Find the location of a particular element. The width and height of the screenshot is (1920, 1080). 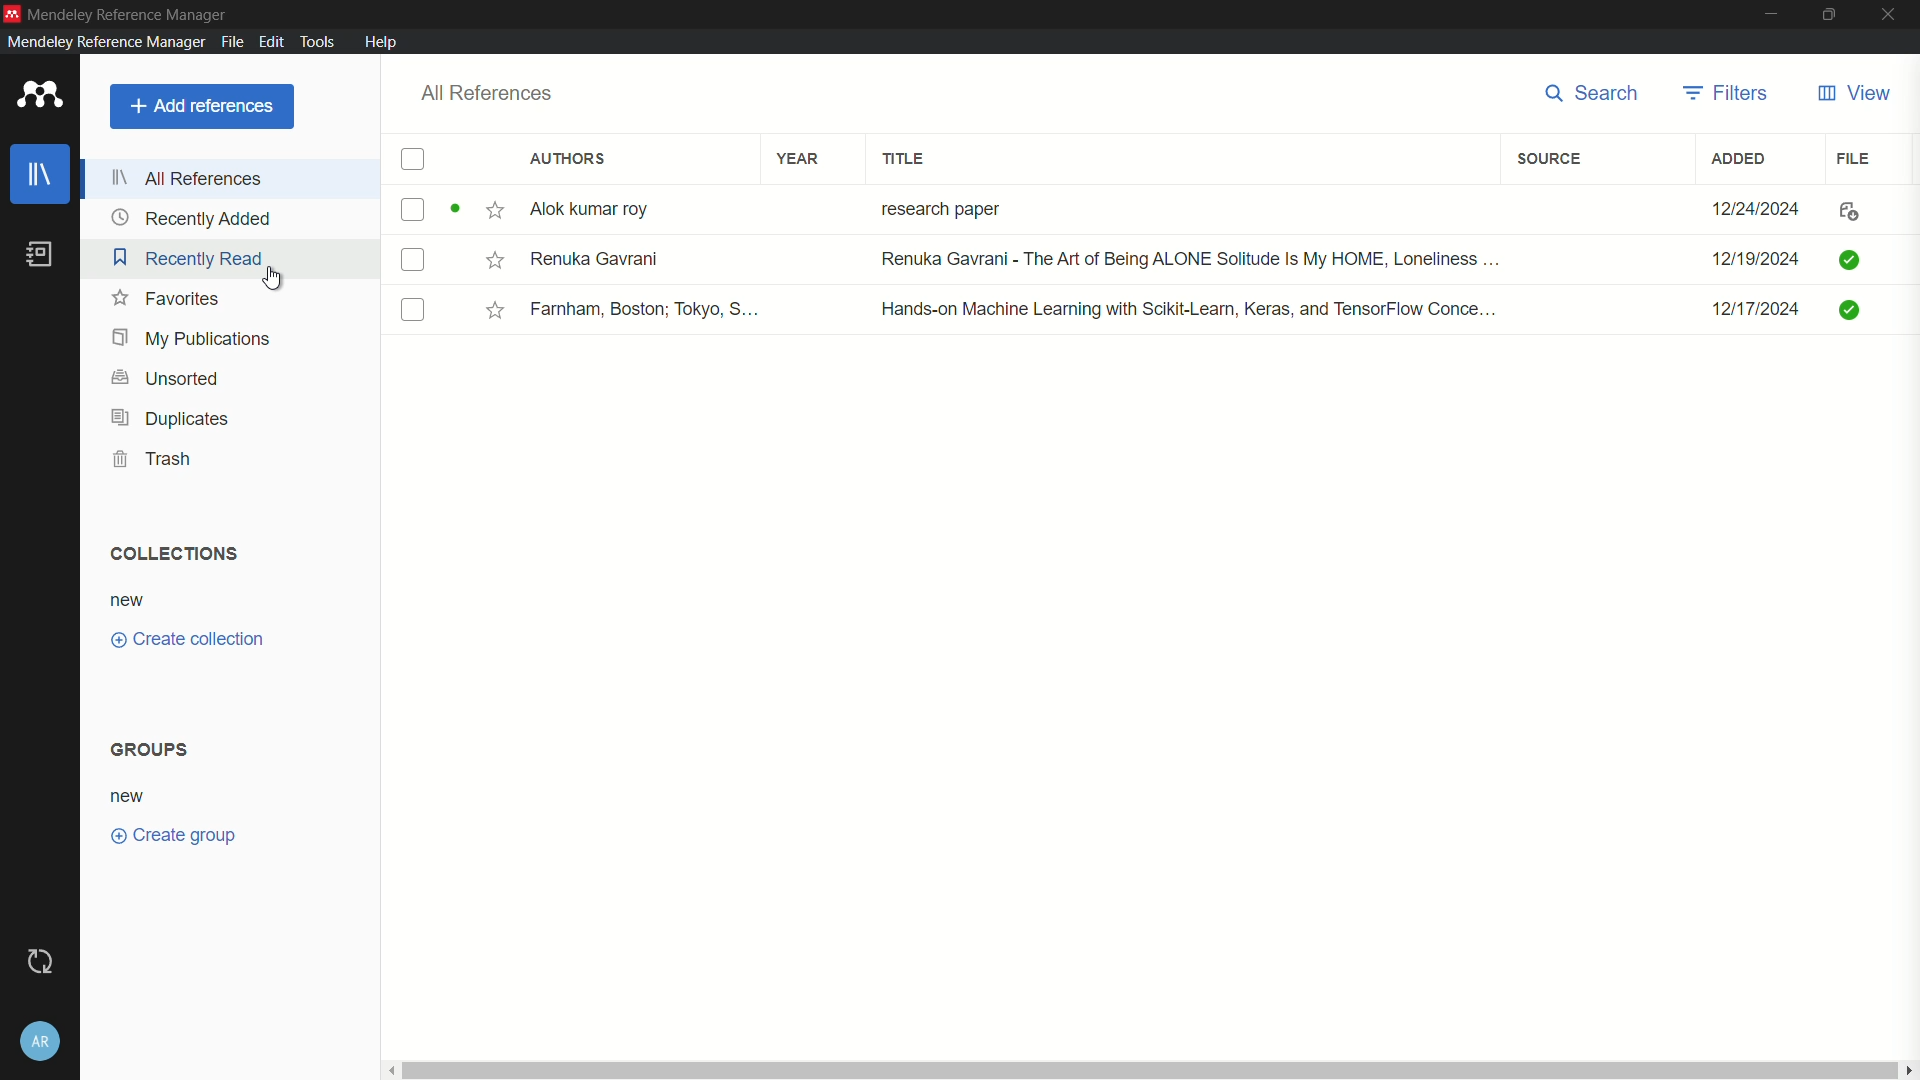

new is located at coordinates (127, 796).